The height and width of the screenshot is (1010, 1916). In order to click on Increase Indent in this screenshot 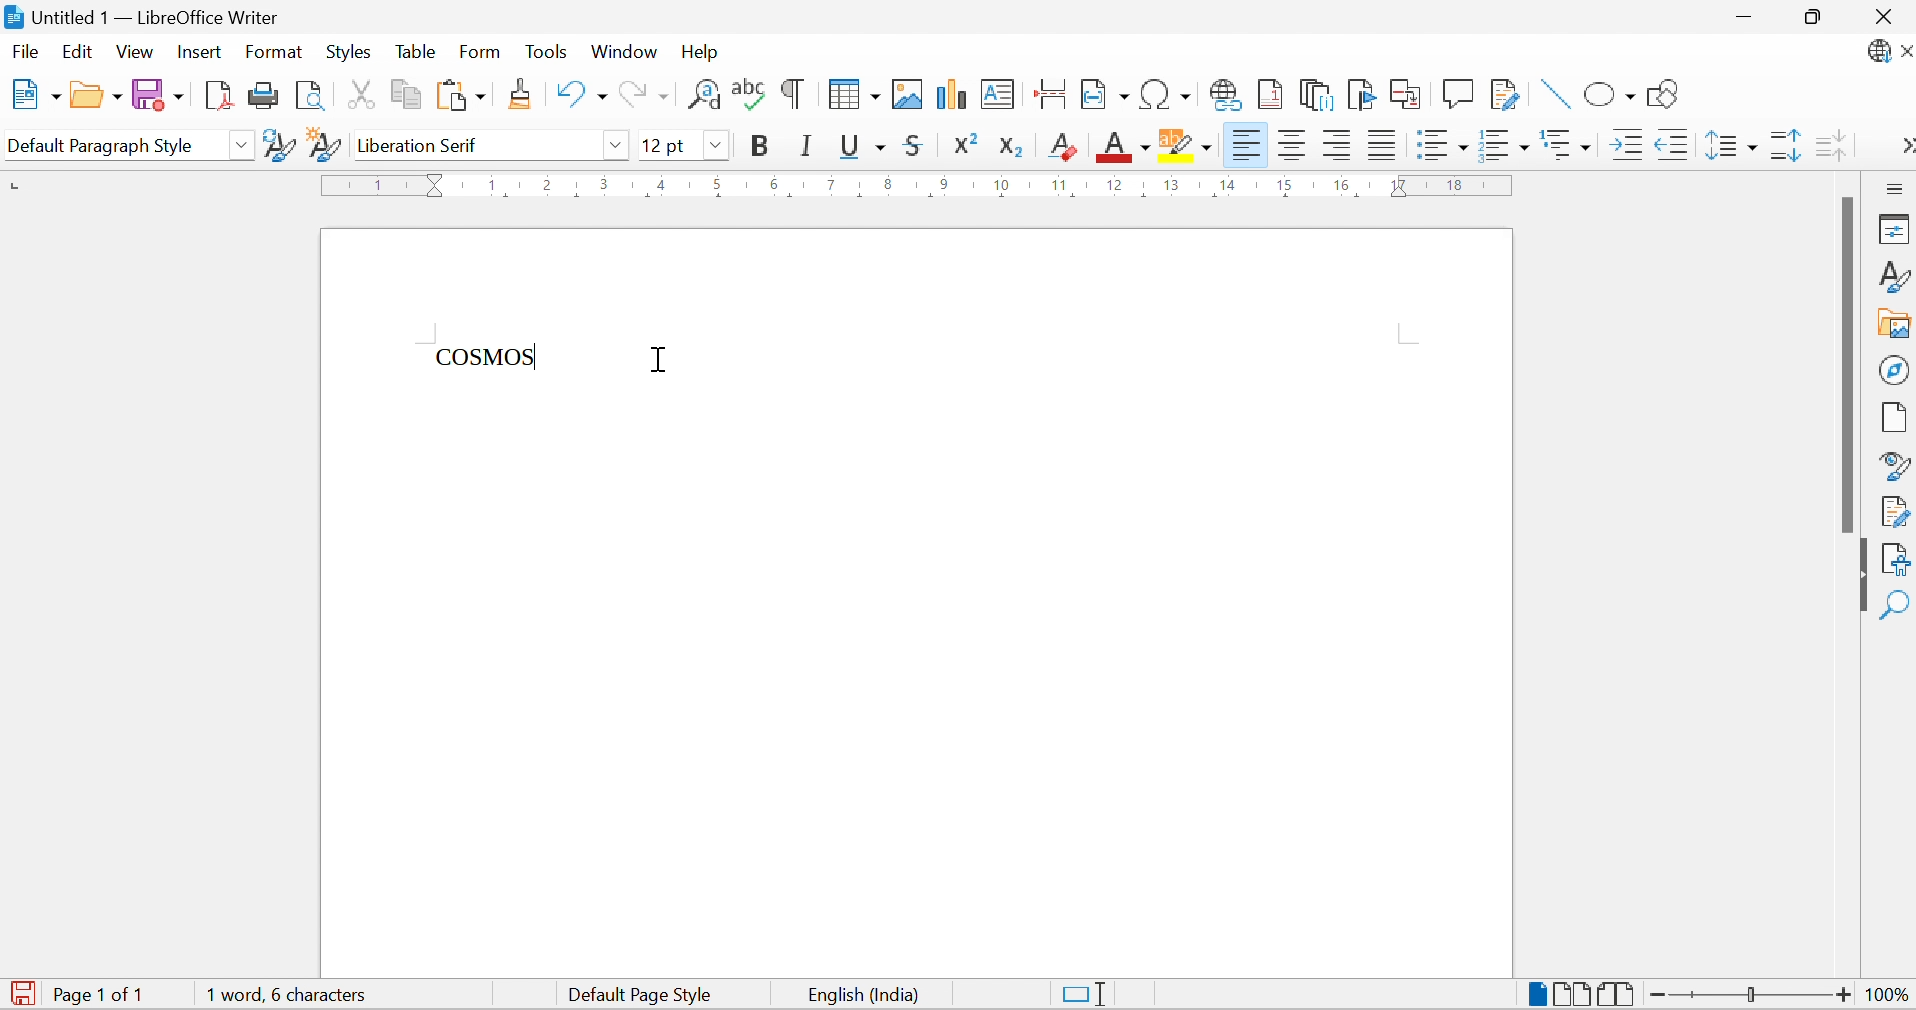, I will do `click(1623, 144)`.